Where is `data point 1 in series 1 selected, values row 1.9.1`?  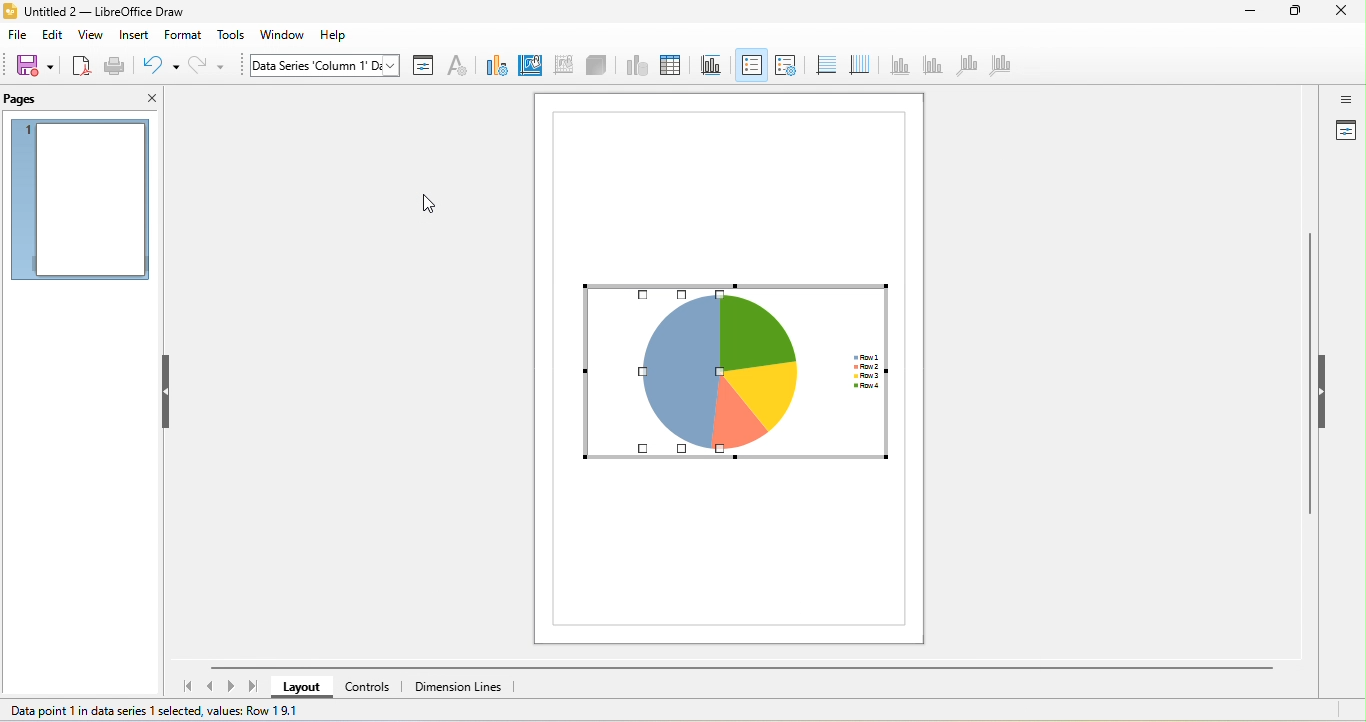
data point 1 in series 1 selected, values row 1.9.1 is located at coordinates (156, 713).